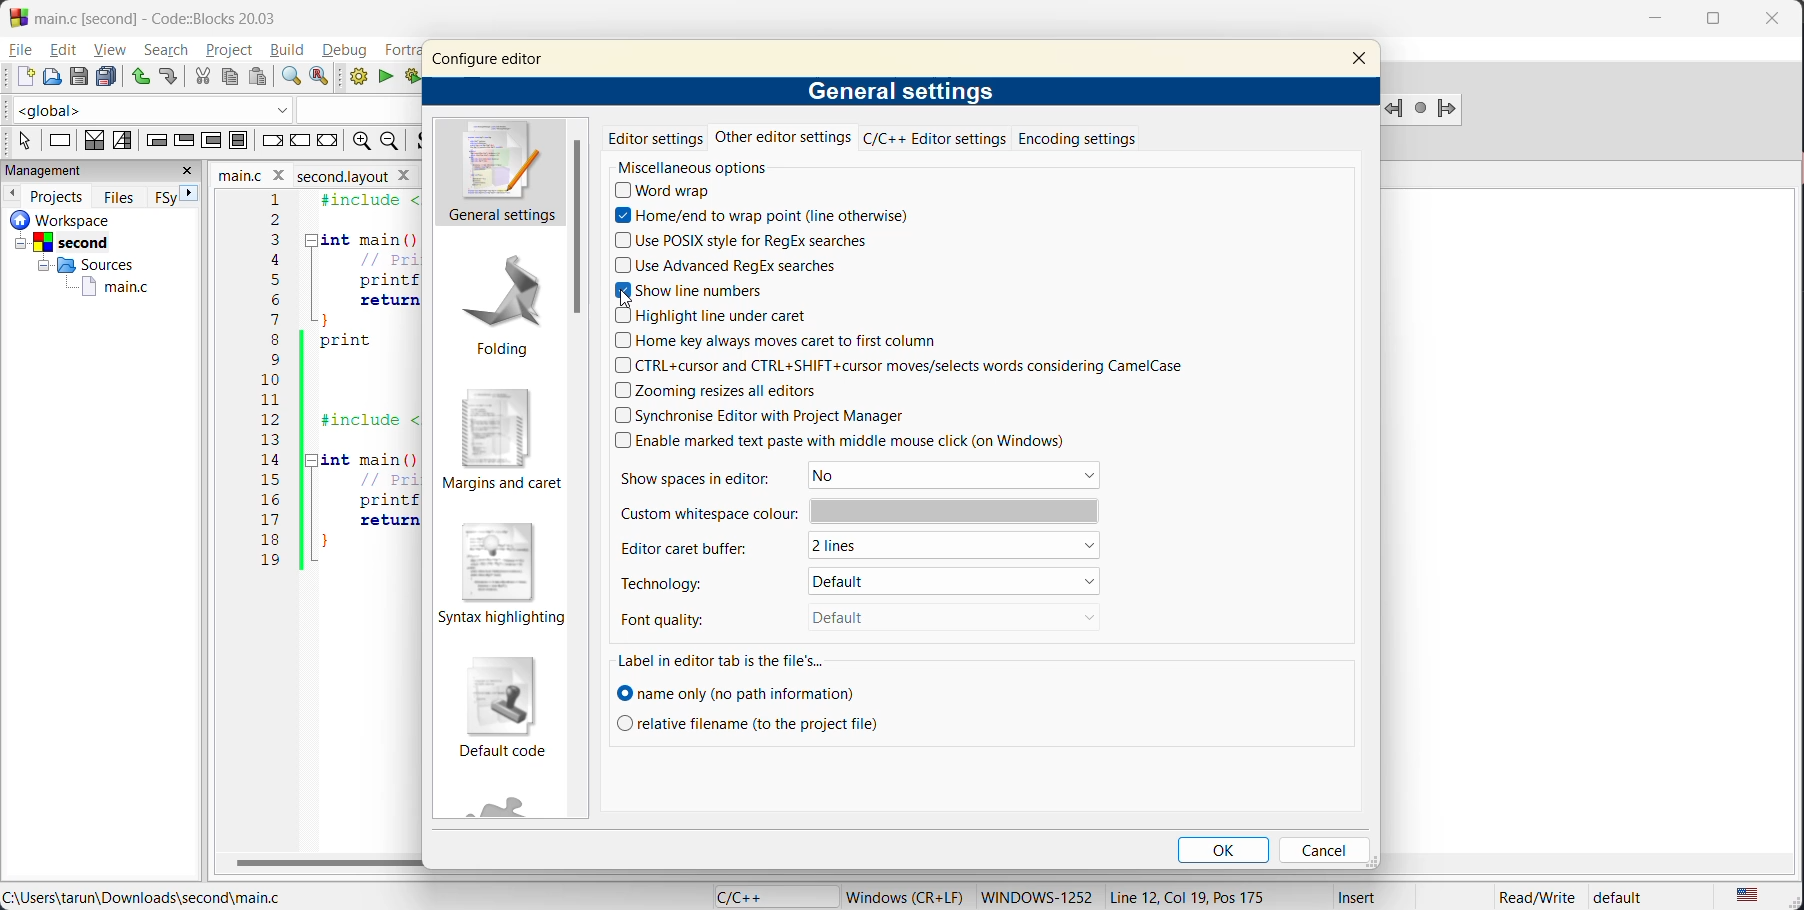 The width and height of the screenshot is (1804, 910). I want to click on code completion compiler, so click(205, 109).